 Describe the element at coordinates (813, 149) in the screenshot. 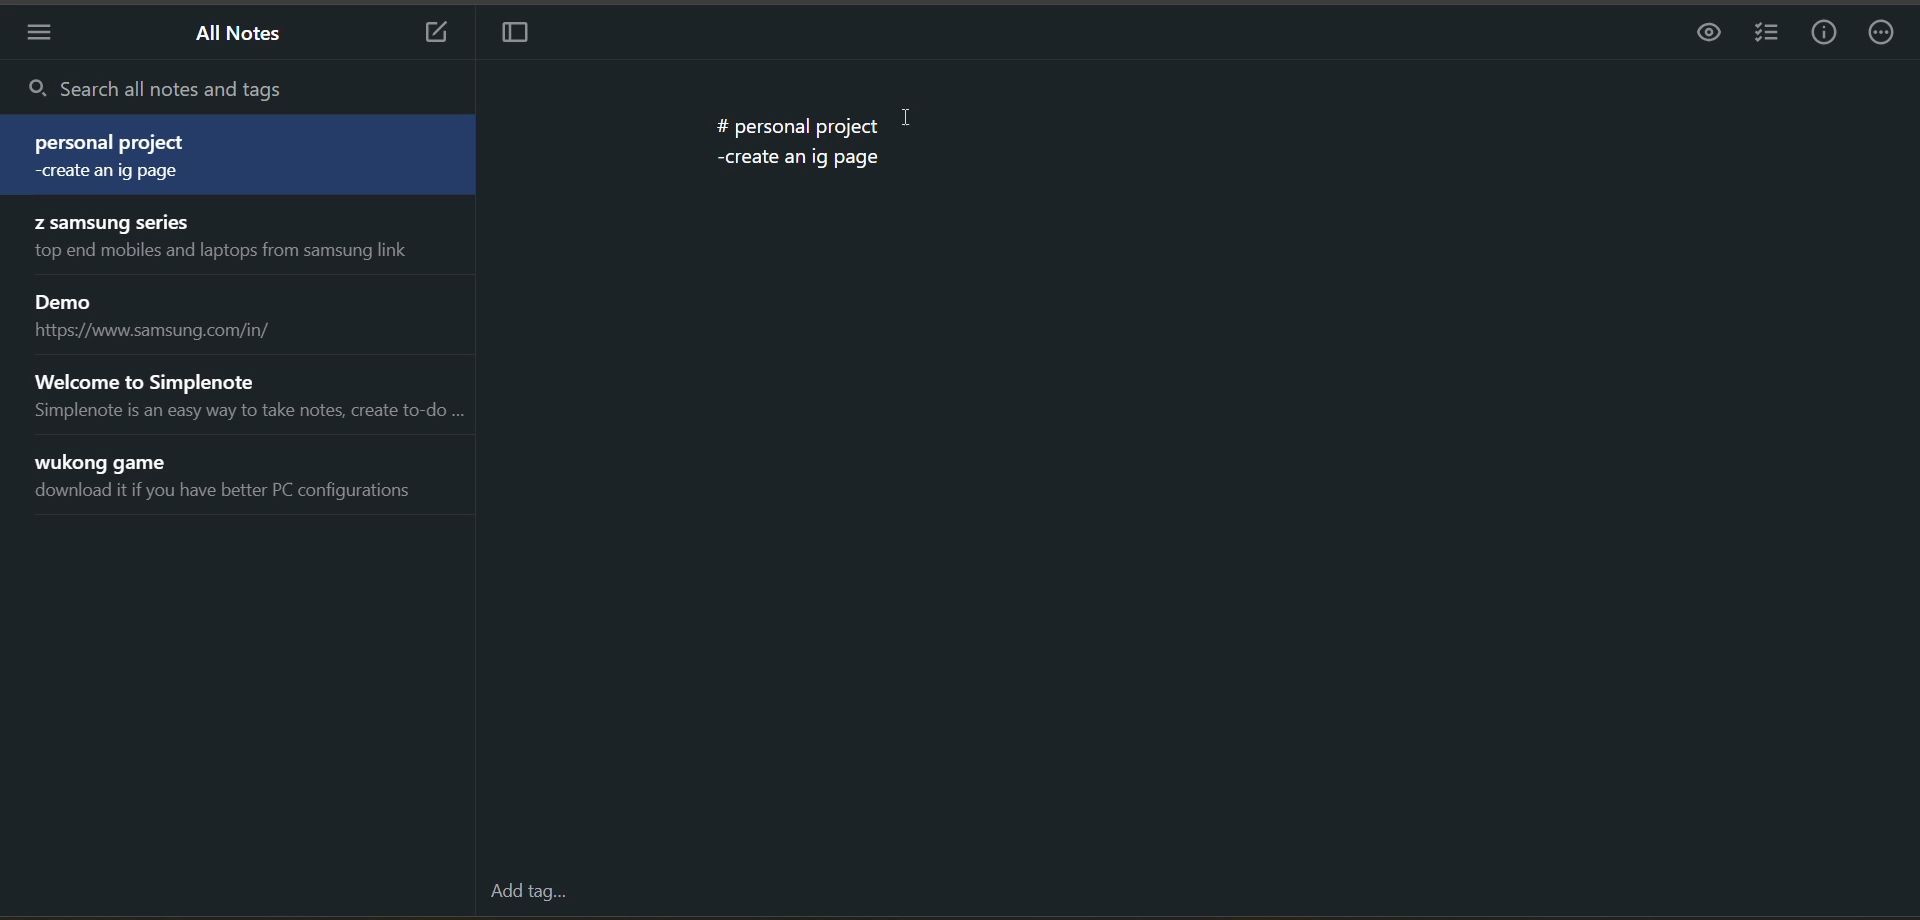

I see `data from the current notes` at that location.